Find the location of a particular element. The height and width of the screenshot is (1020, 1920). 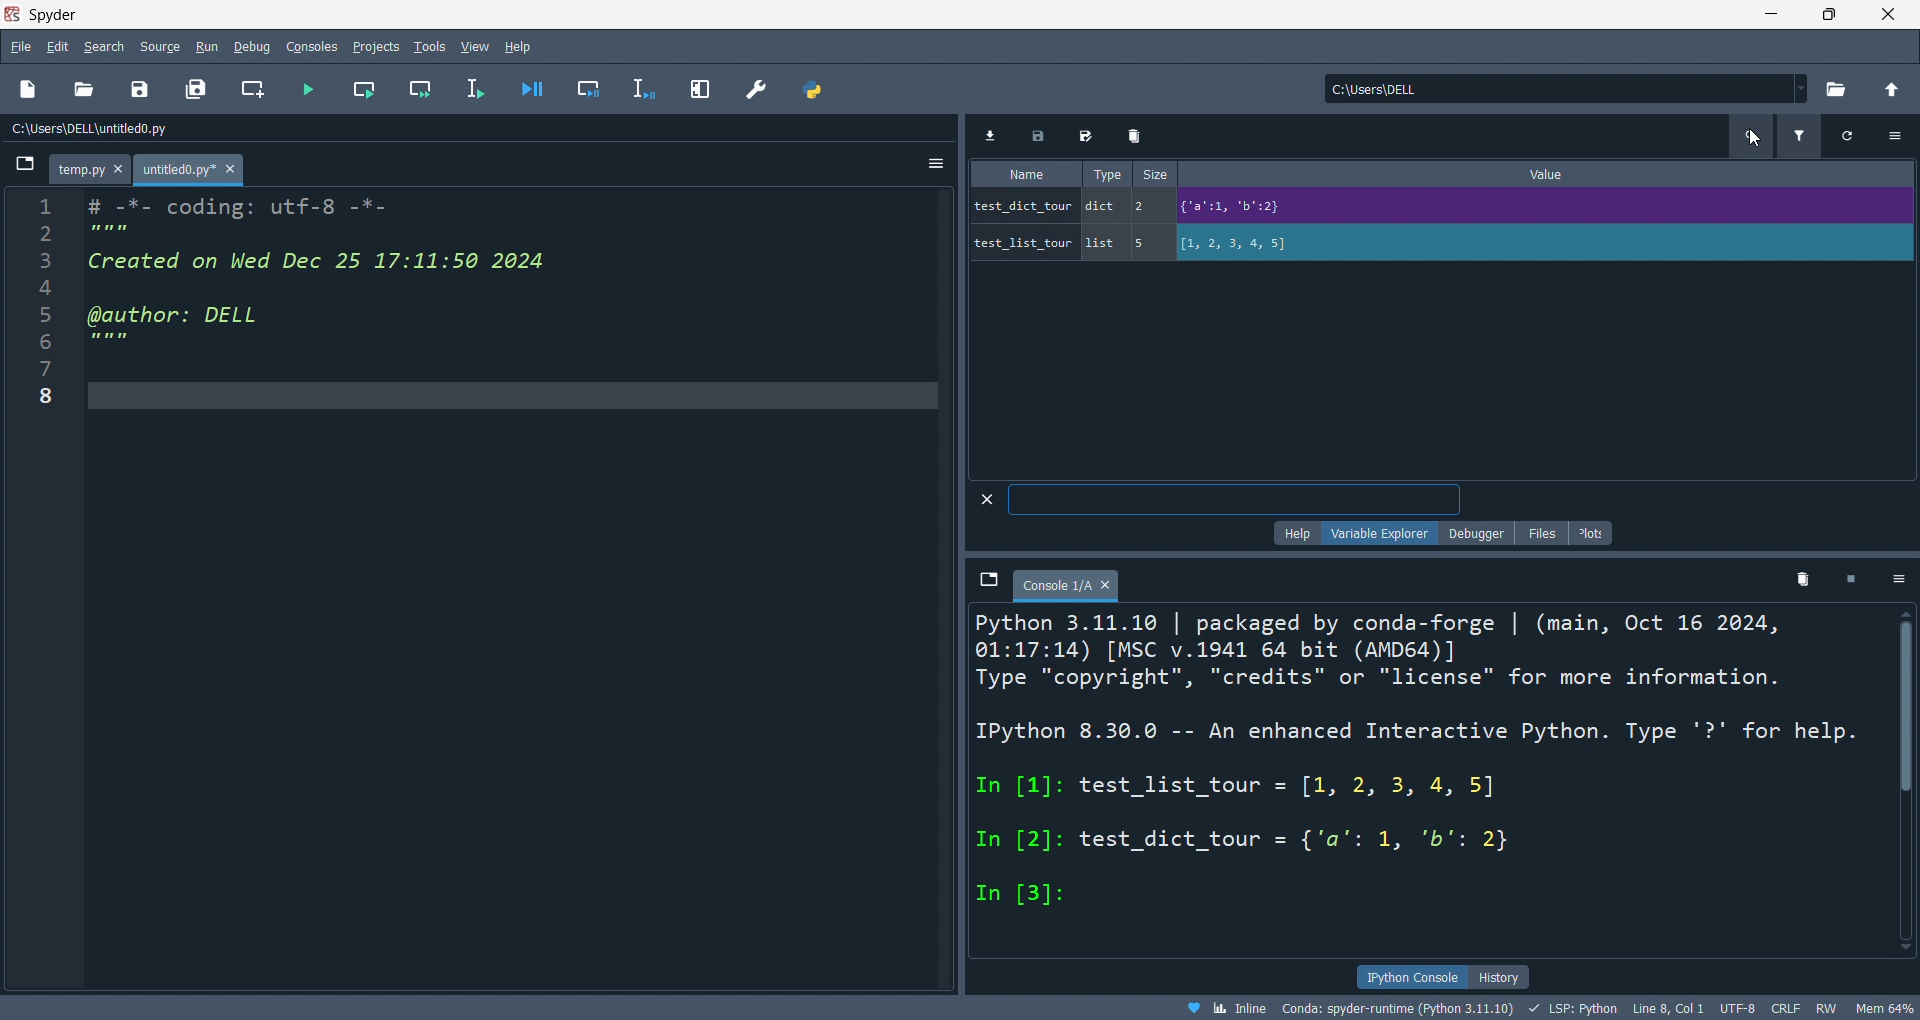

file data is located at coordinates (965, 1006).